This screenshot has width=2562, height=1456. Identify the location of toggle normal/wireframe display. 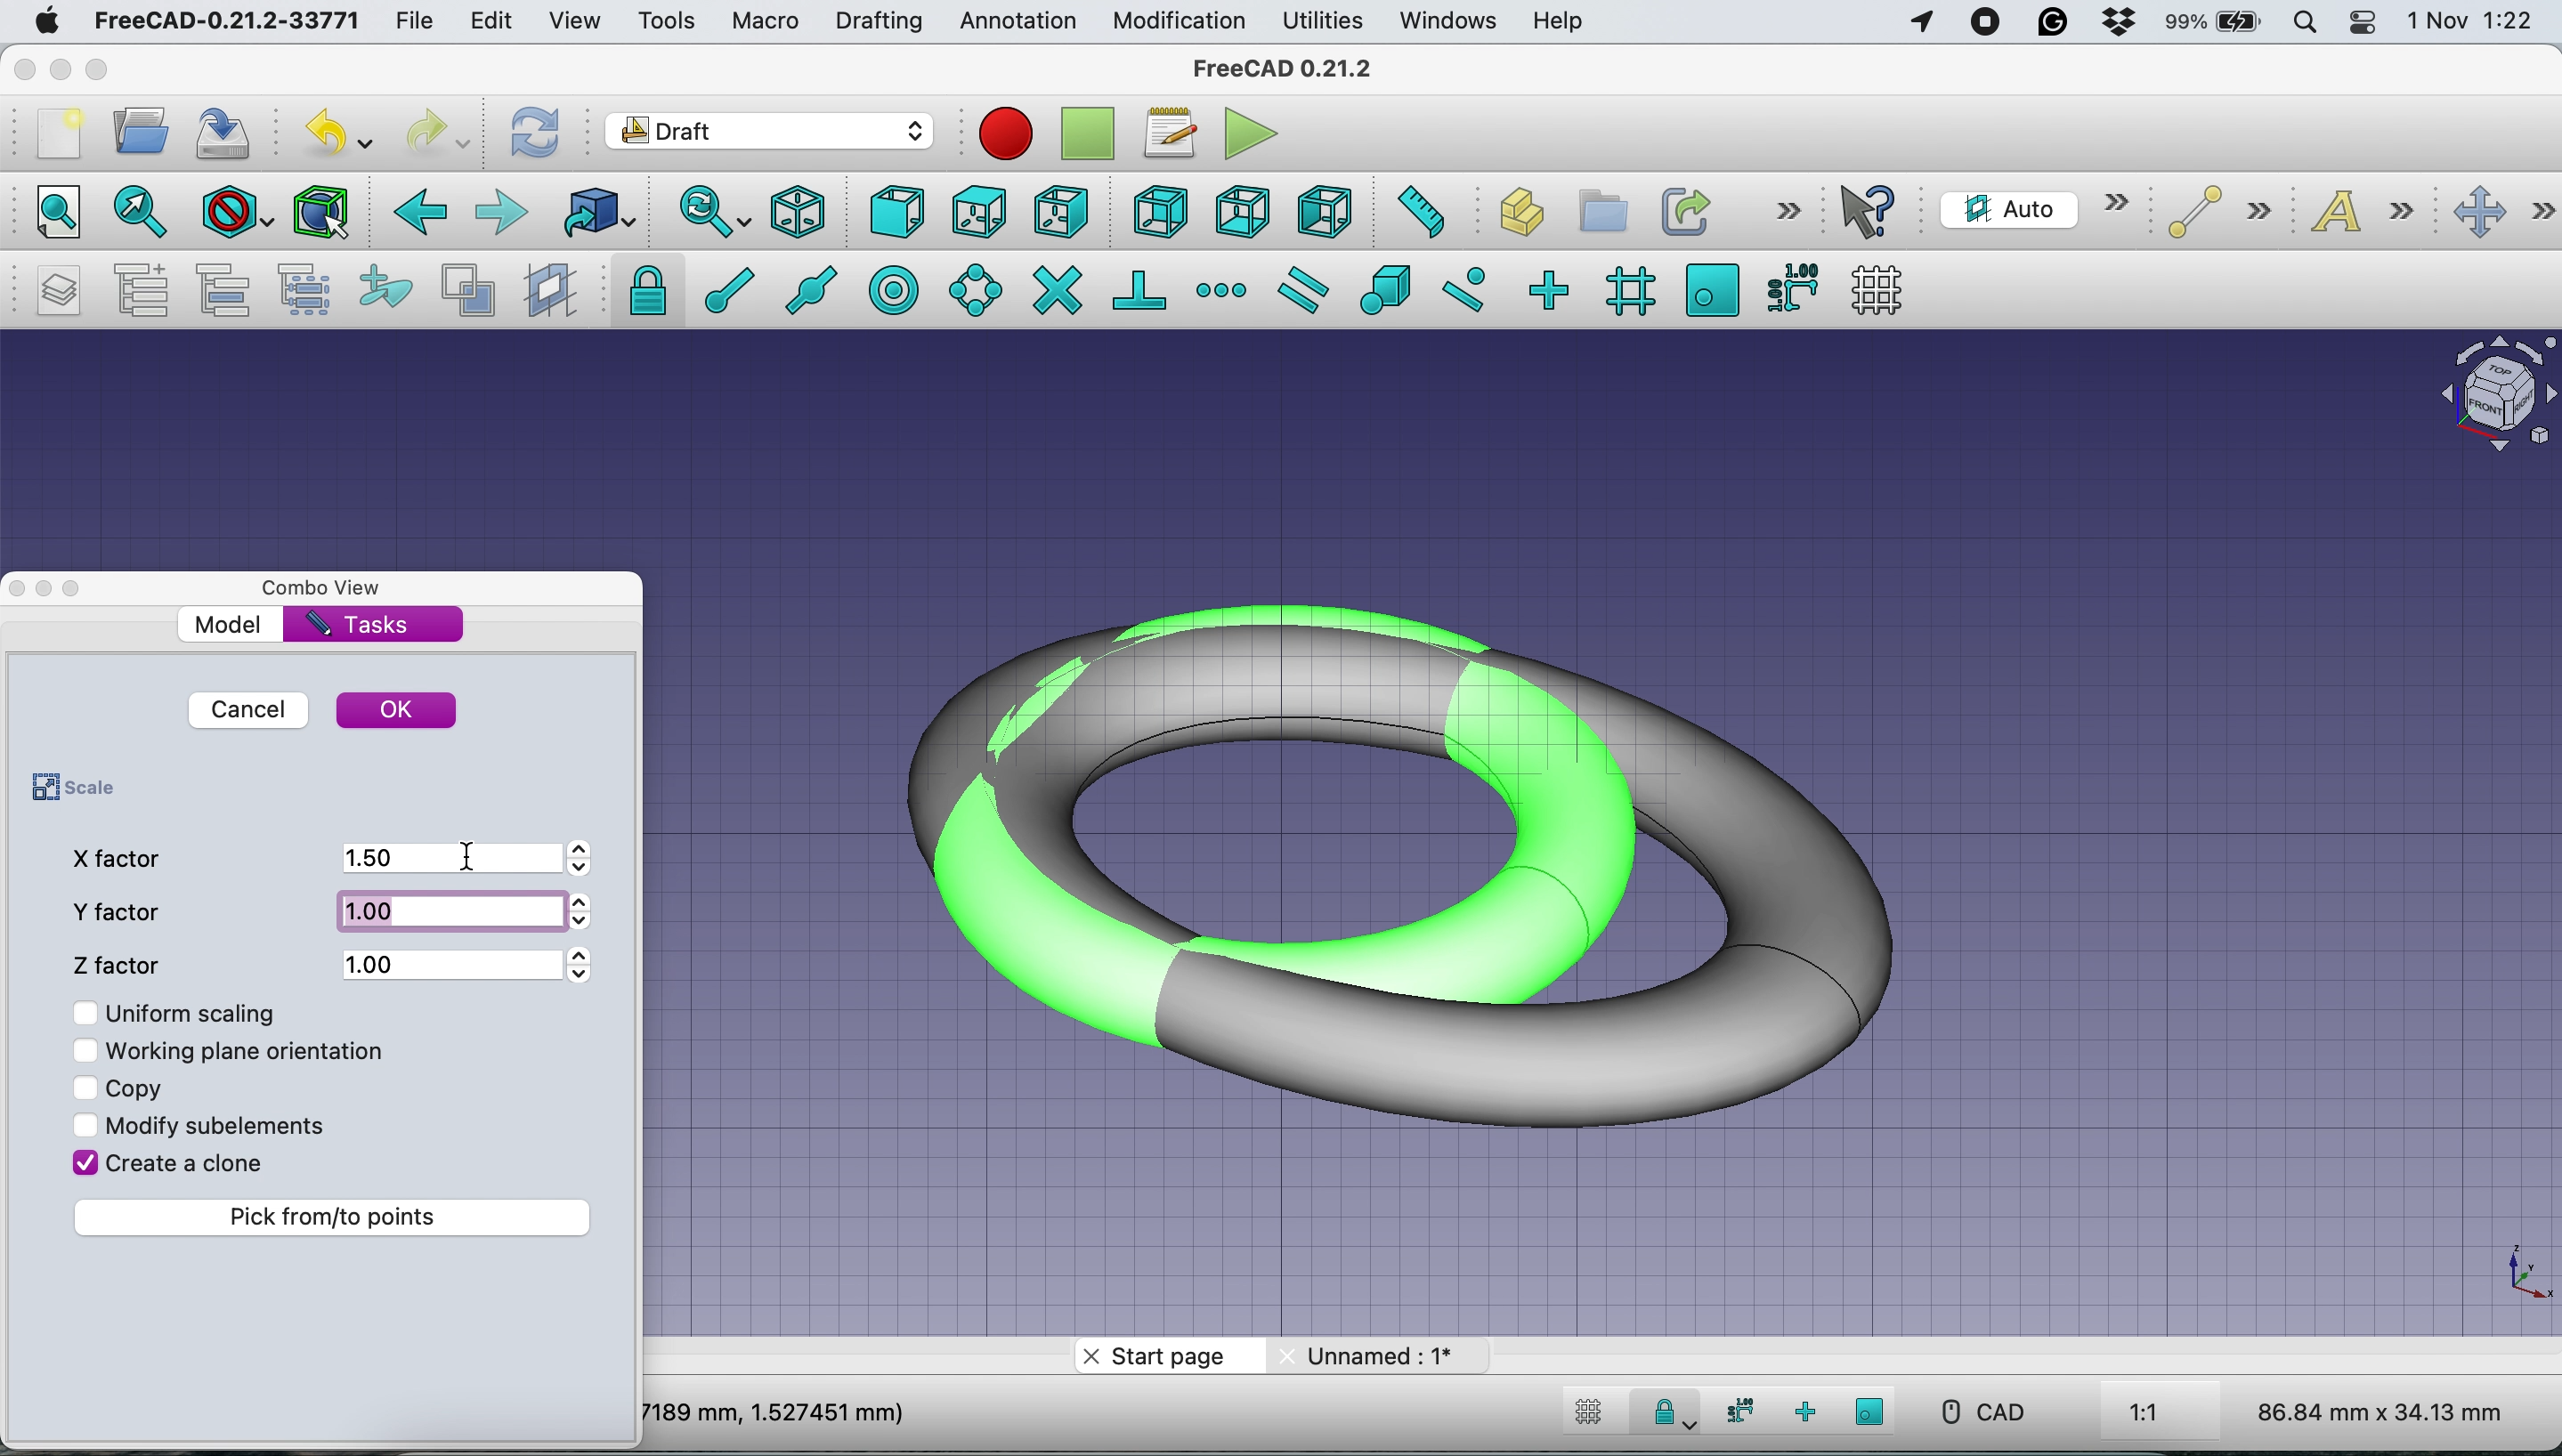
(467, 291).